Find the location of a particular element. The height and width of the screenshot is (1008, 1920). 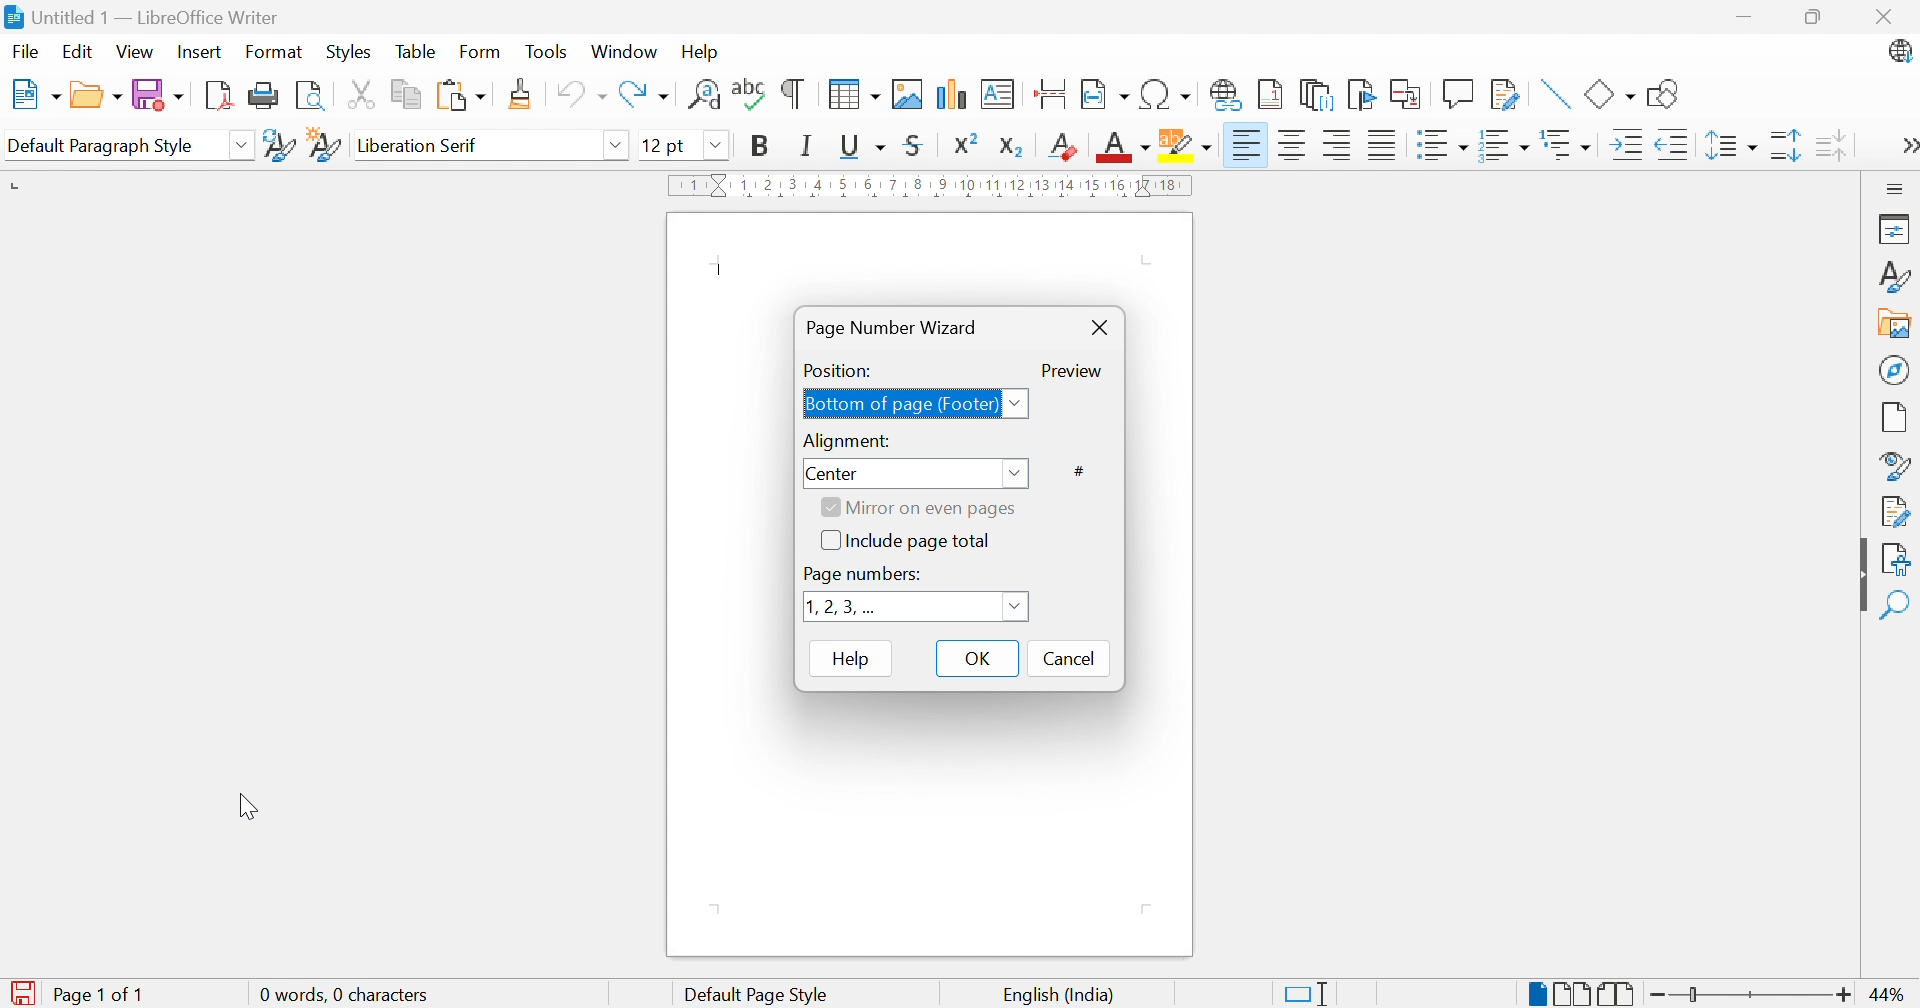

Toggle ordered list is located at coordinates (1501, 147).